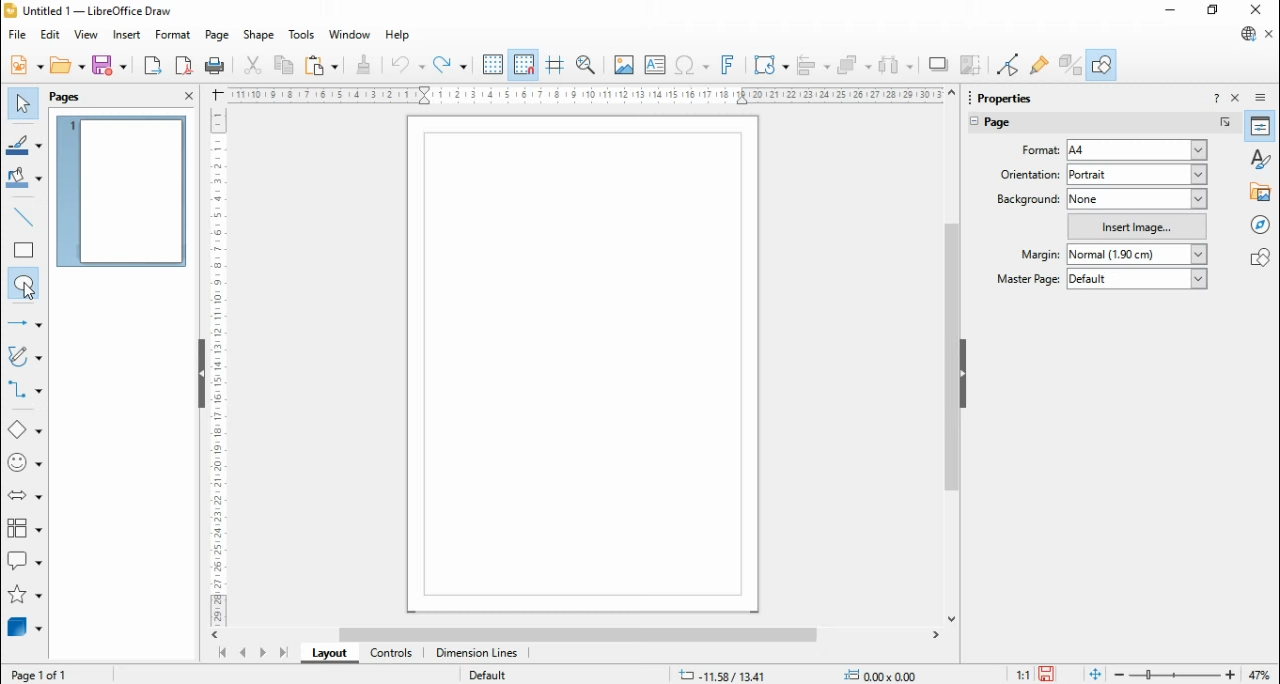 This screenshot has height=684, width=1280. What do you see at coordinates (1011, 125) in the screenshot?
I see `page` at bounding box center [1011, 125].